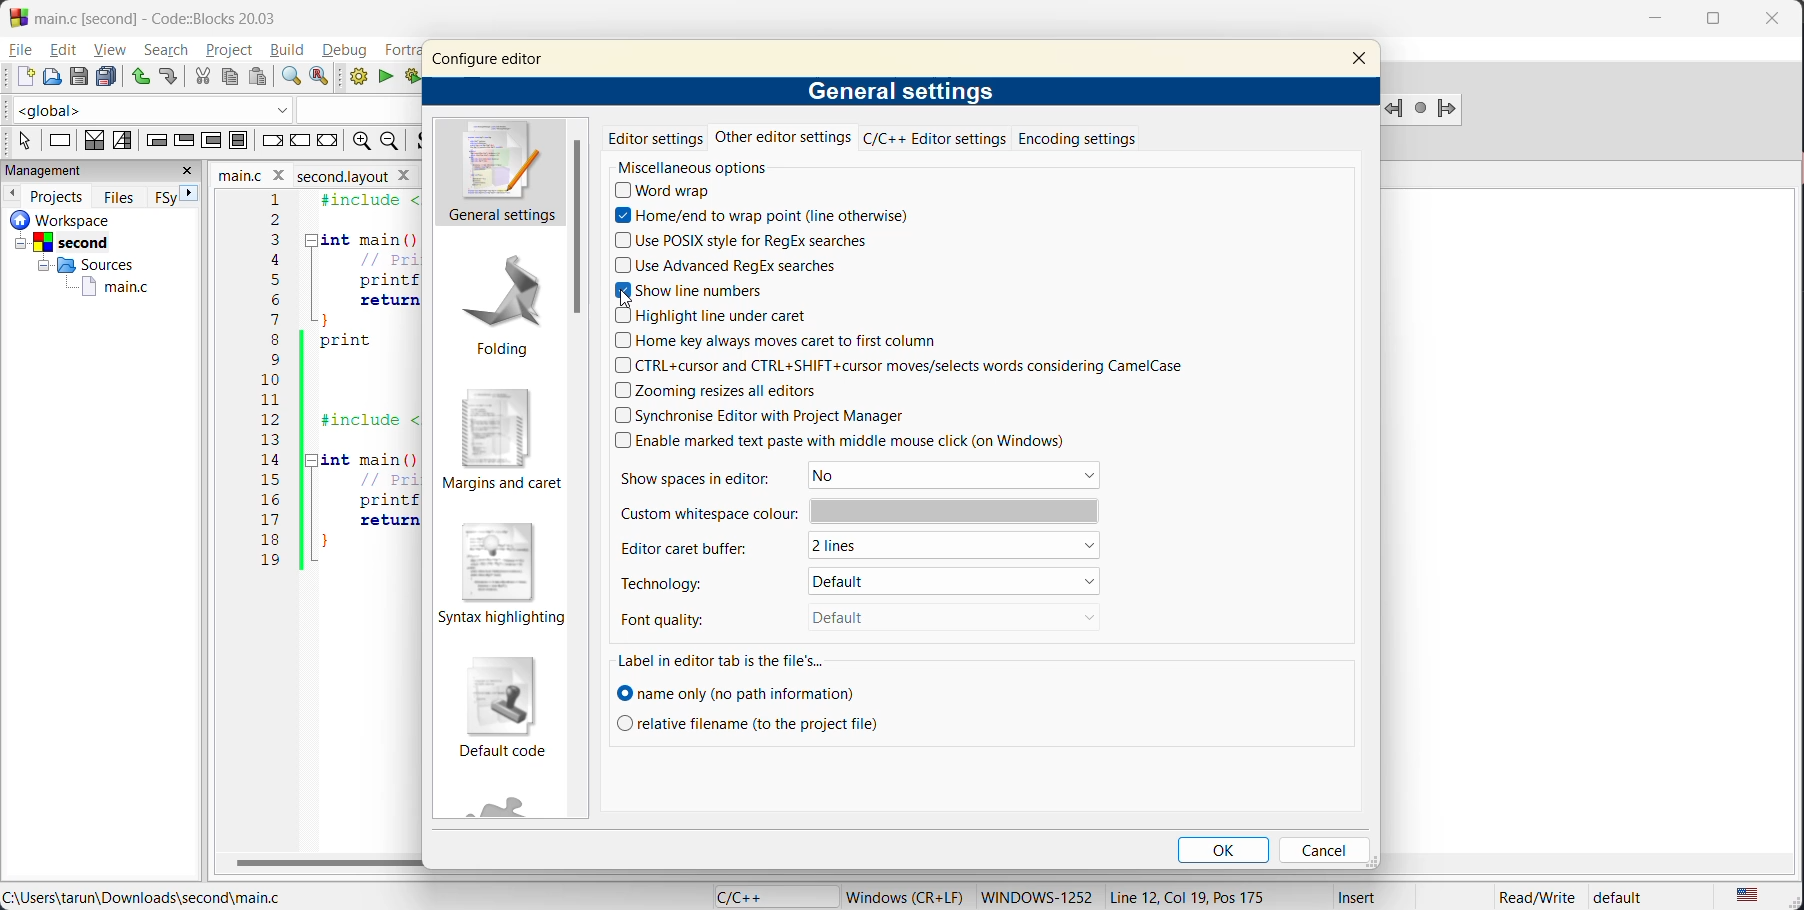  I want to click on undo, so click(137, 75).